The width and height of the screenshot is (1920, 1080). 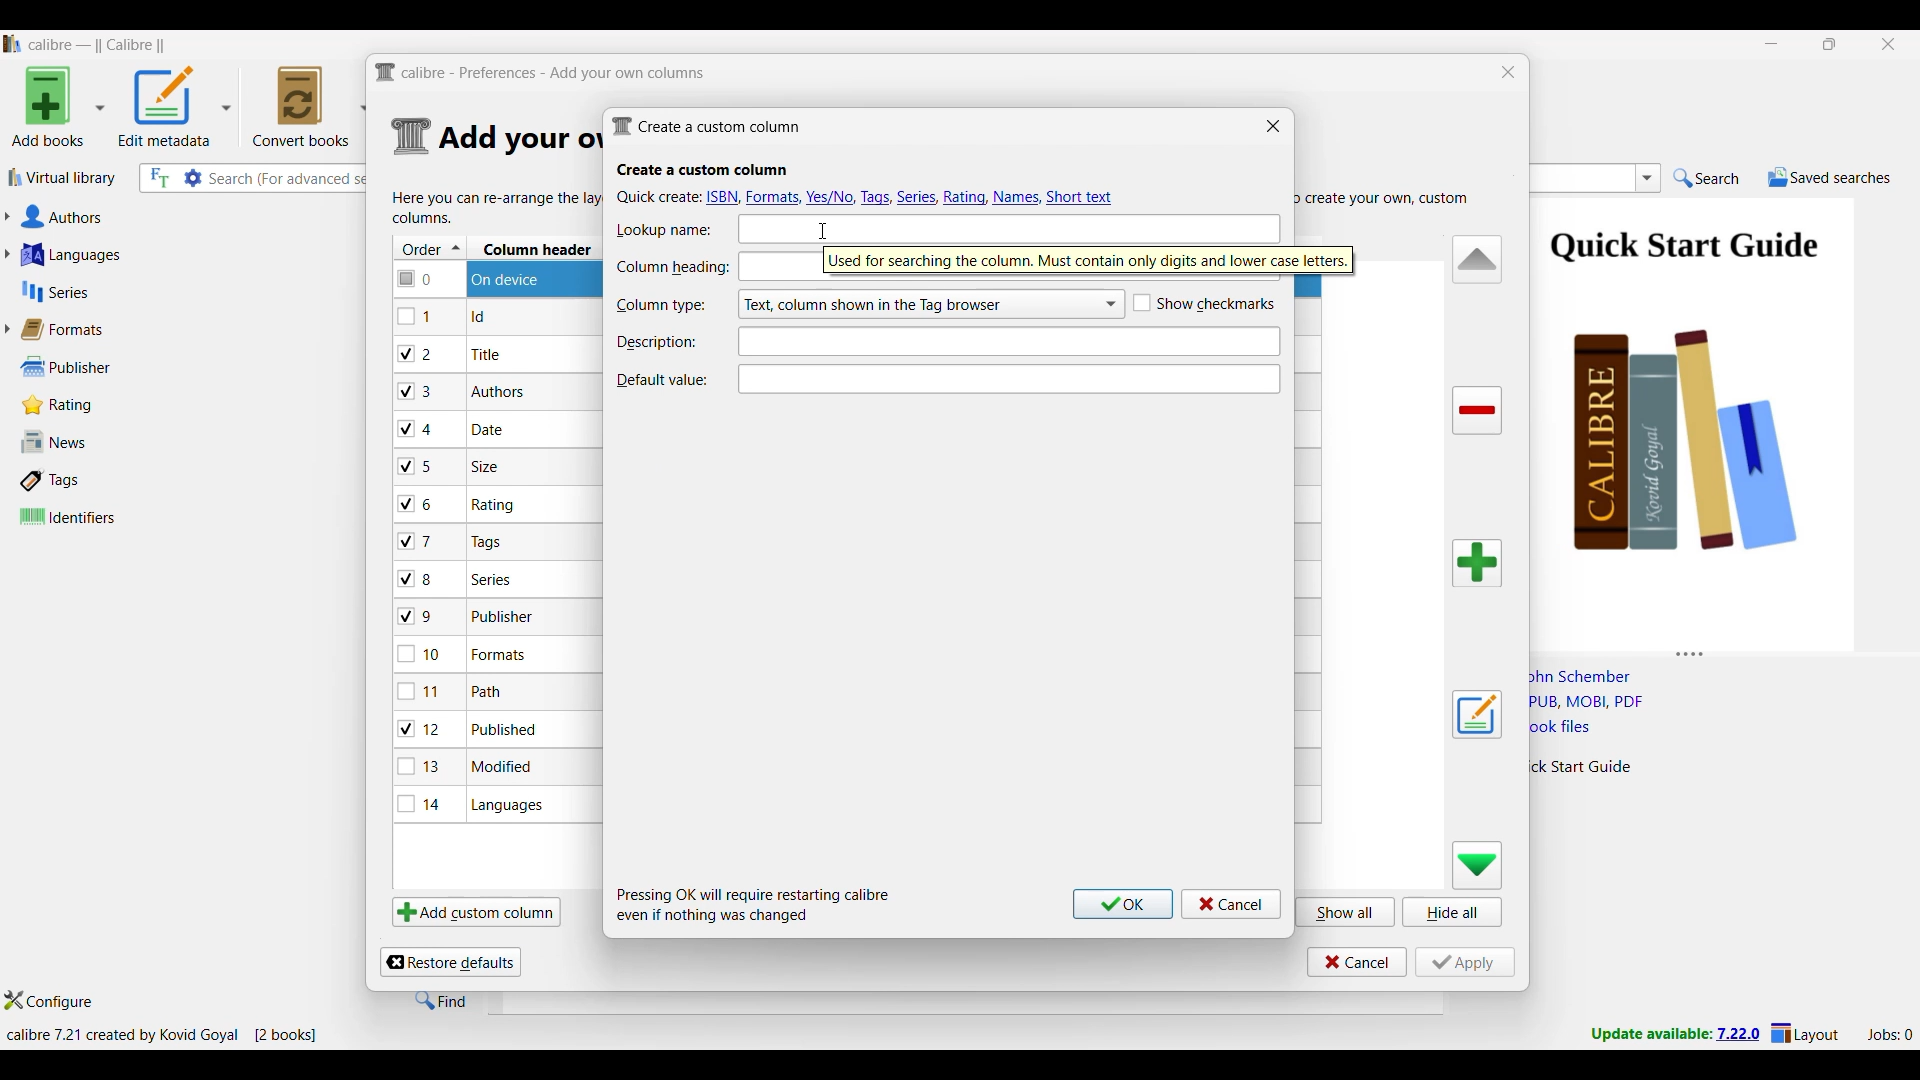 I want to click on Close window, so click(x=1273, y=125).